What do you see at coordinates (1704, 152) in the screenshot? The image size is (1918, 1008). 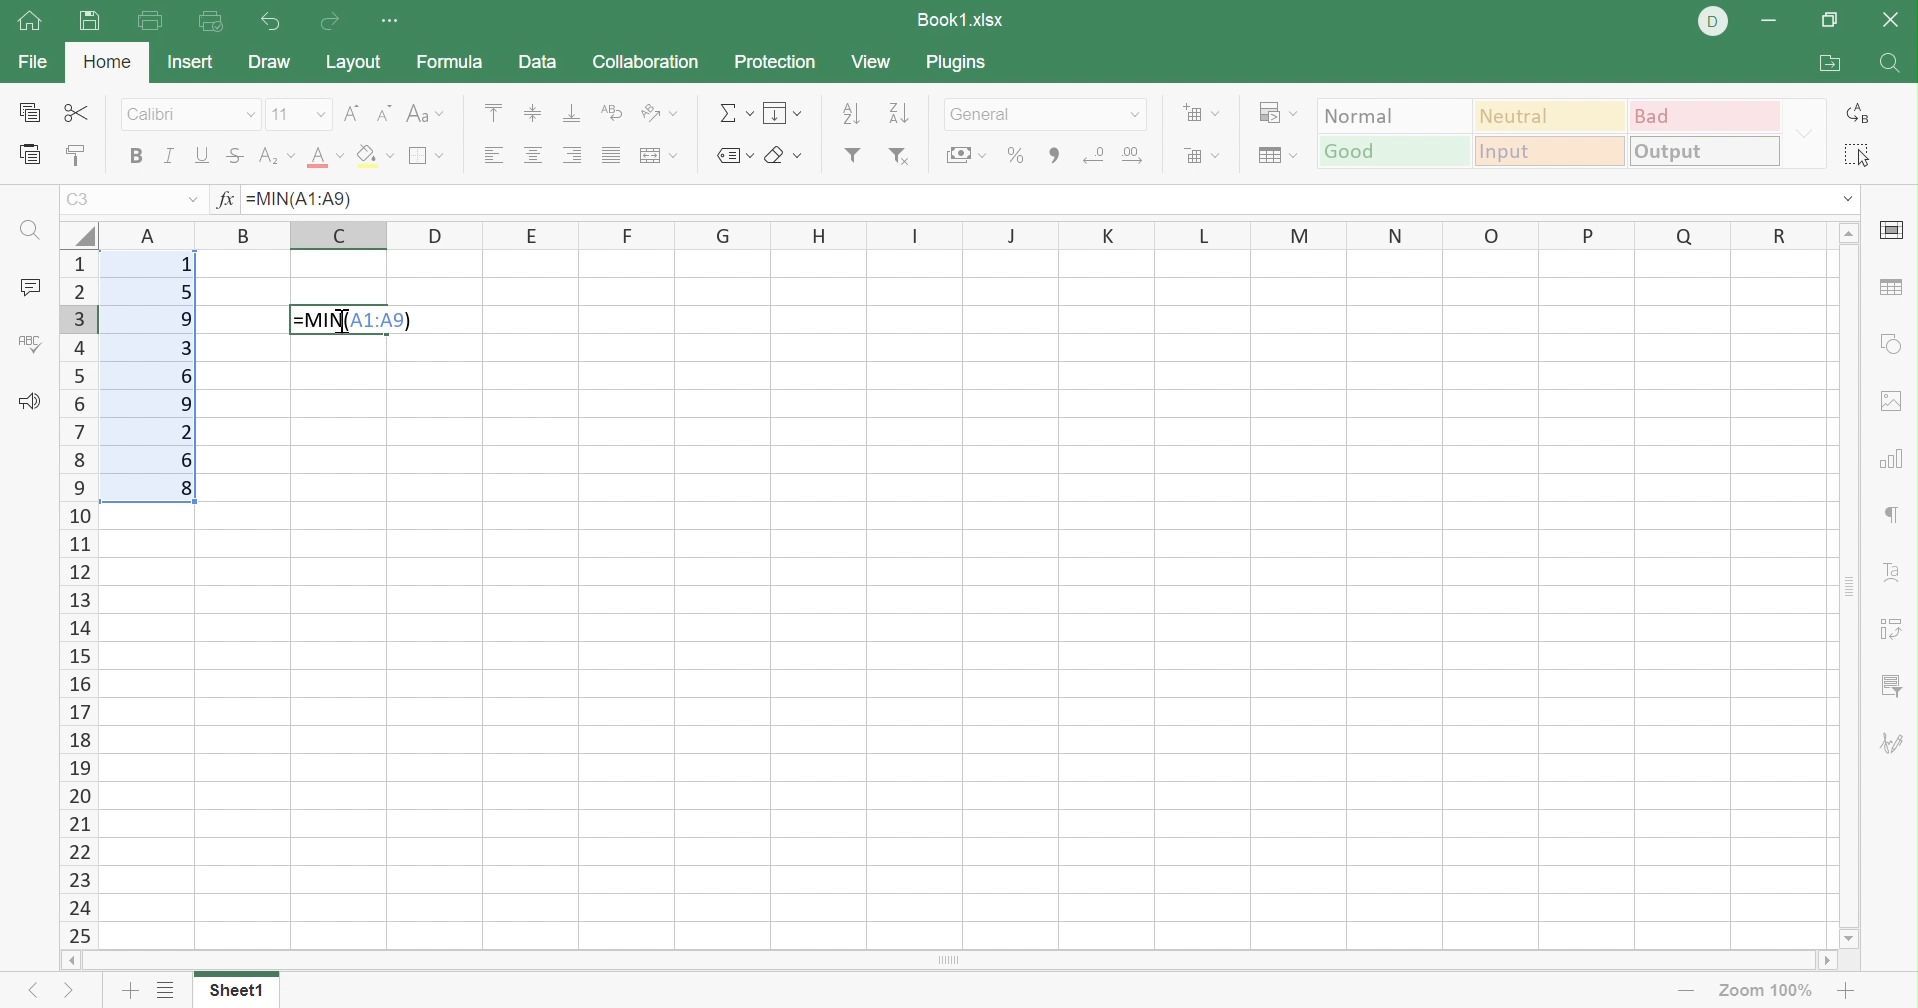 I see `Output` at bounding box center [1704, 152].